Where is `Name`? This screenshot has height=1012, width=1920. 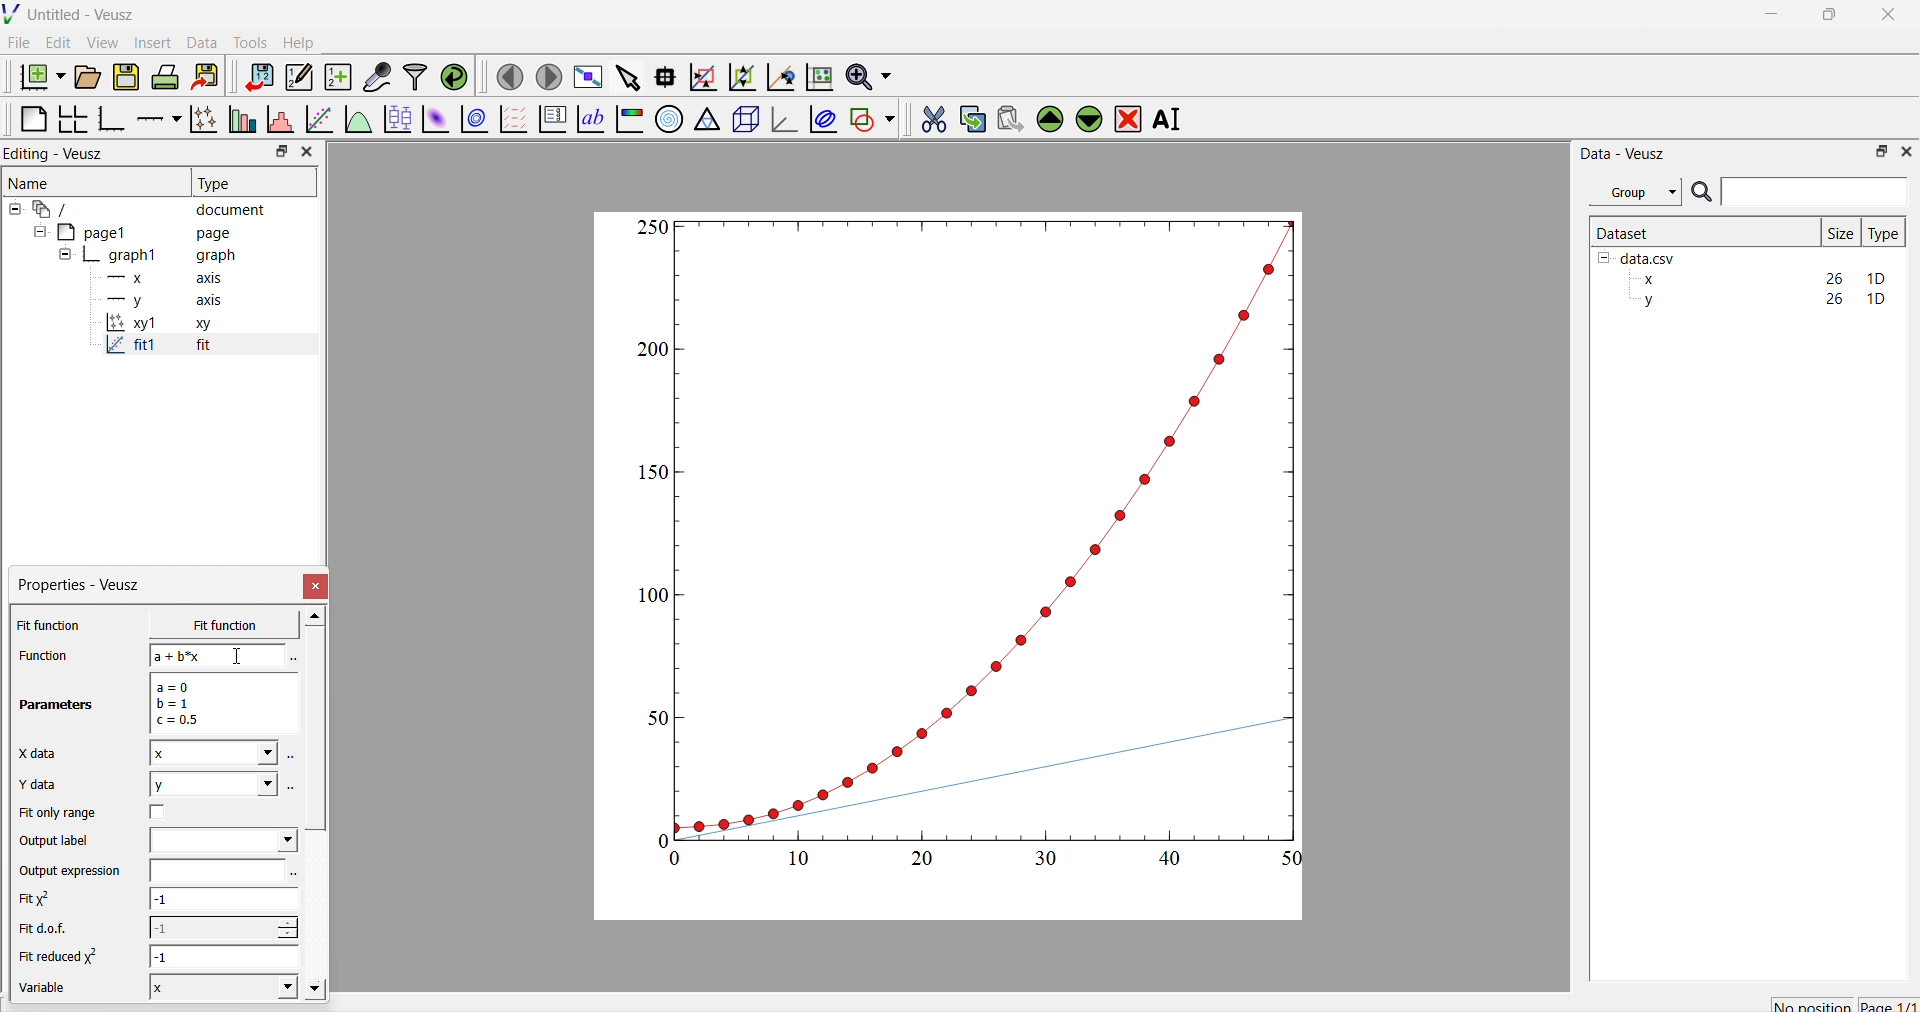
Name is located at coordinates (31, 181).